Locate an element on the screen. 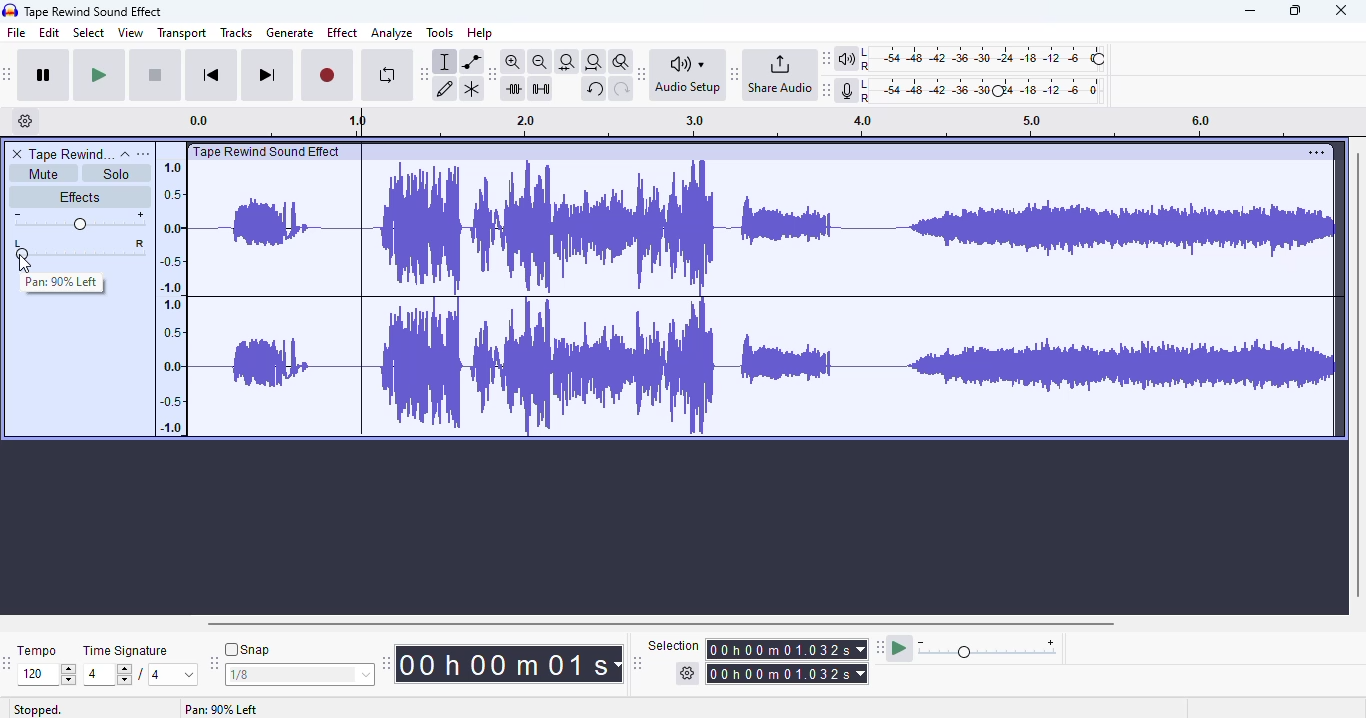  pan left is located at coordinates (20, 249).